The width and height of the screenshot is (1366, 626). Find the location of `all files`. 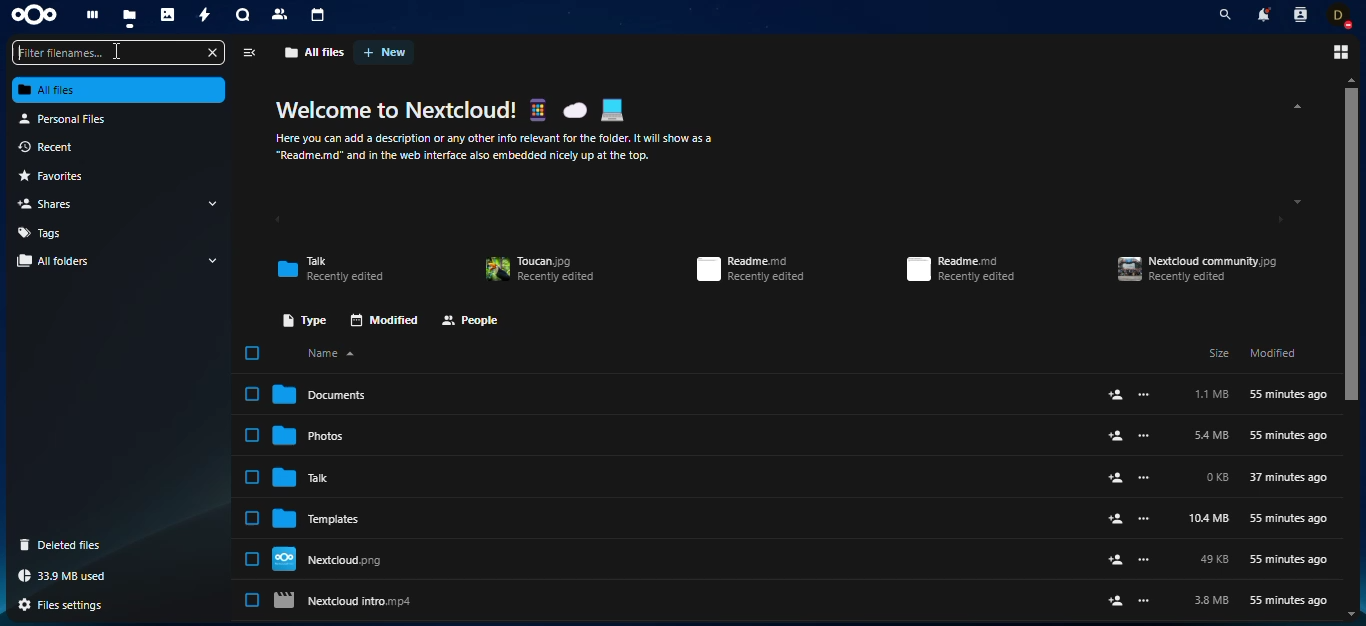

all files is located at coordinates (120, 90).